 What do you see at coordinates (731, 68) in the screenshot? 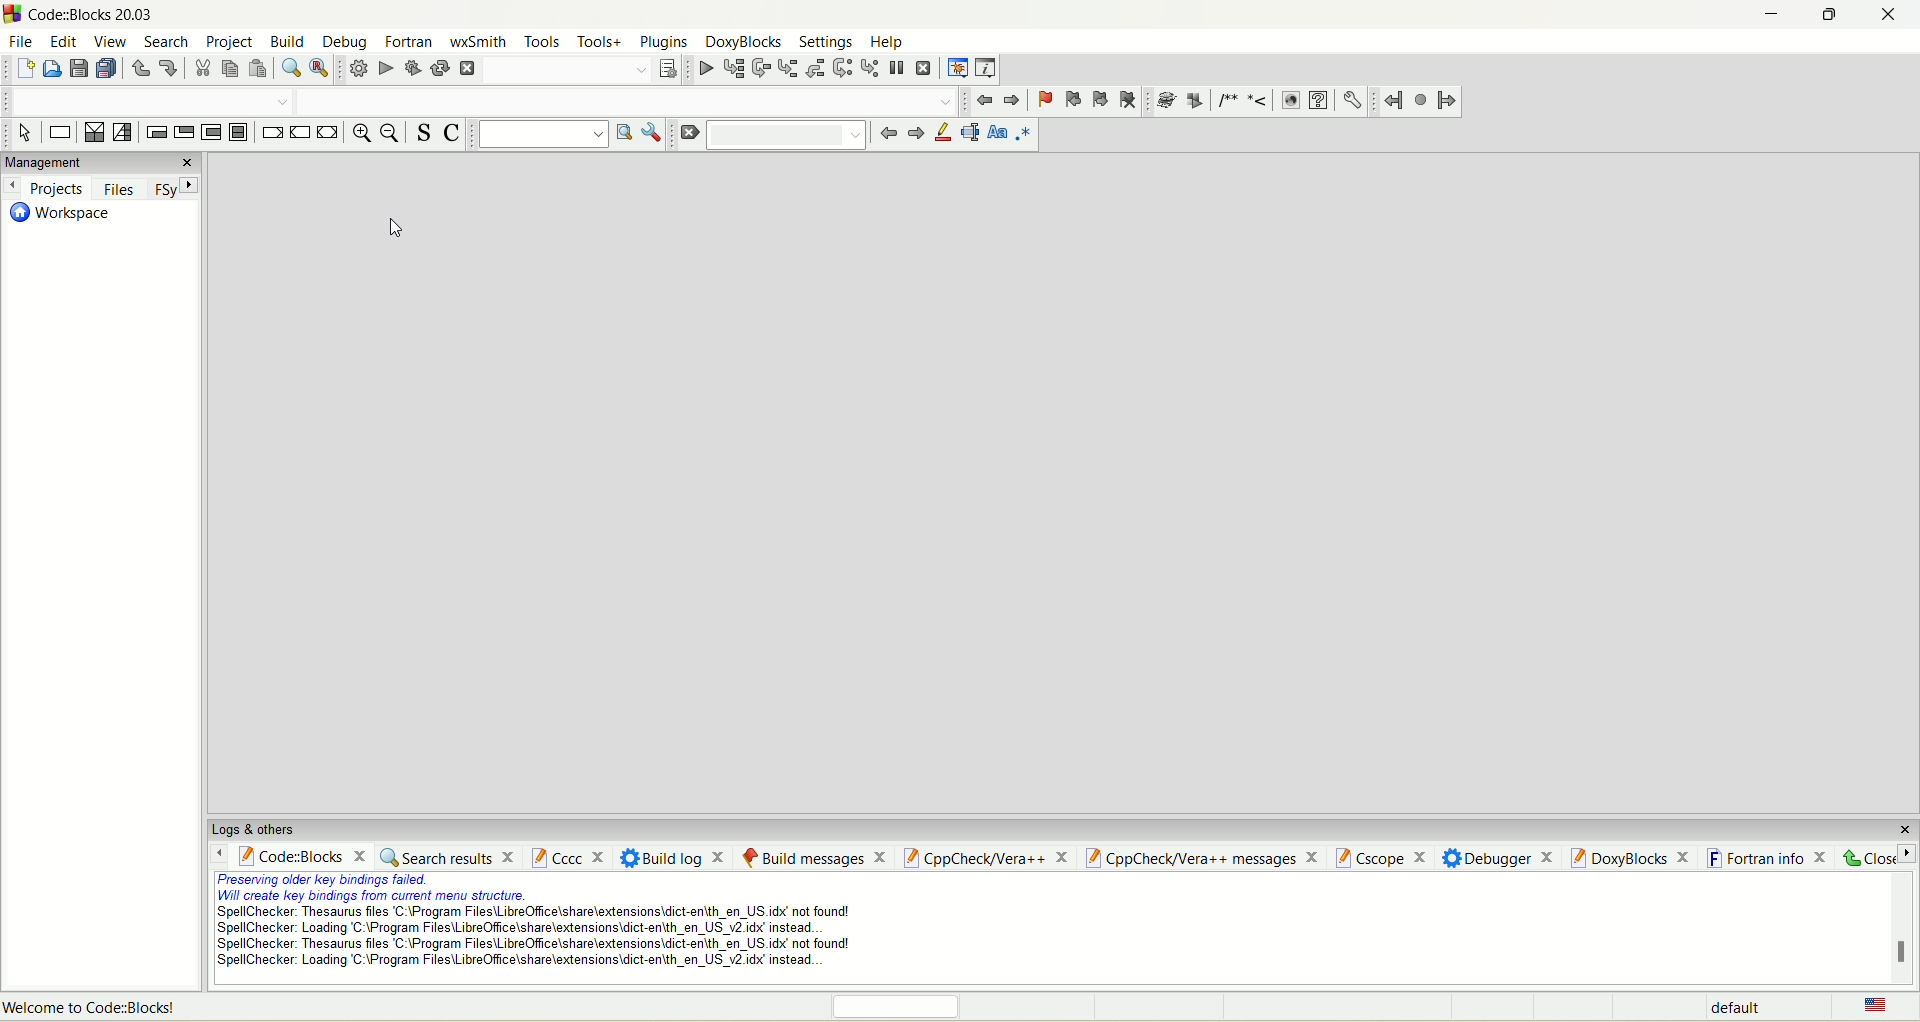
I see `run to cursor` at bounding box center [731, 68].